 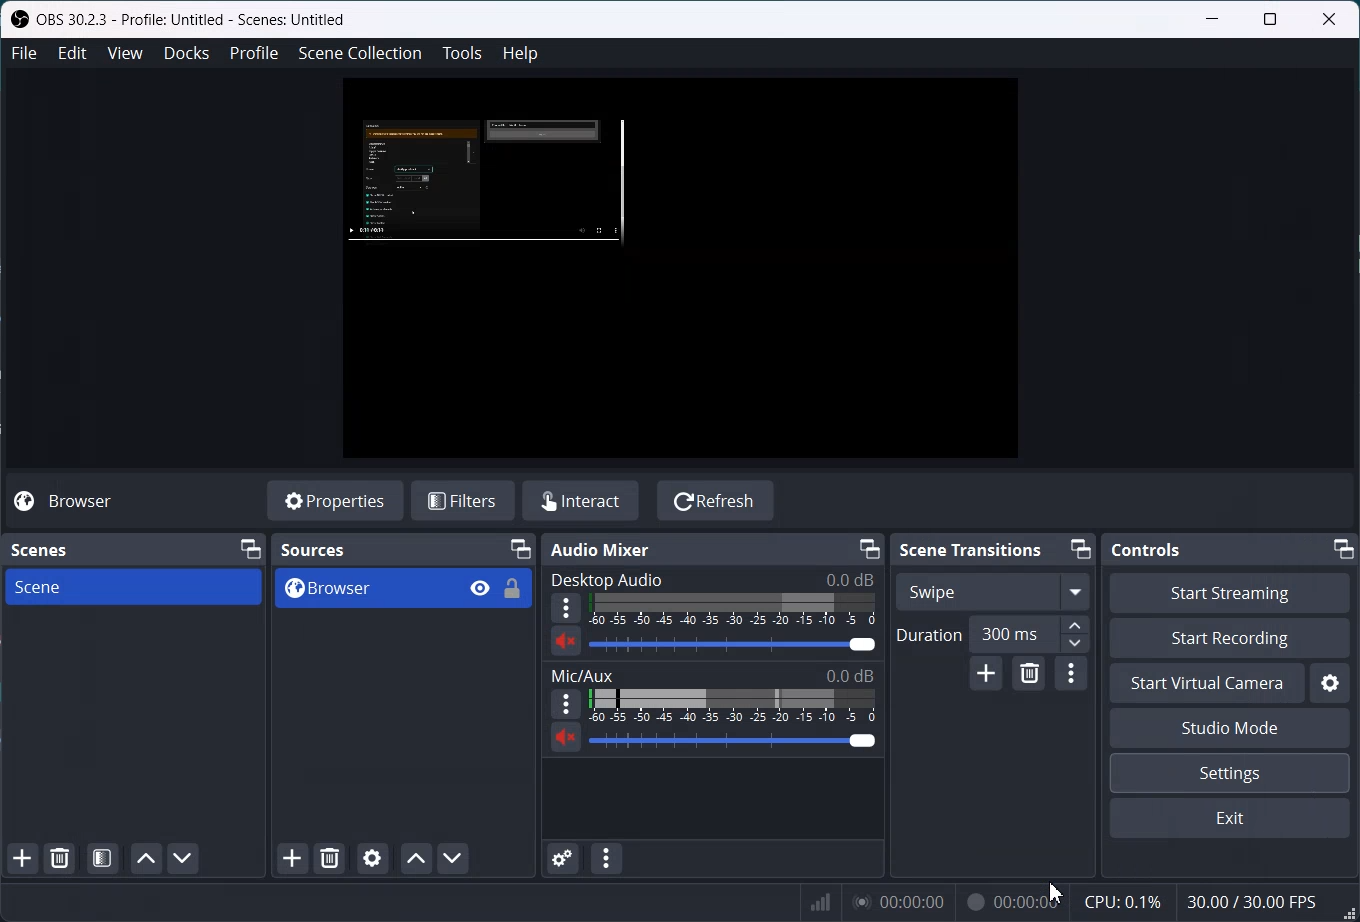 What do you see at coordinates (125, 53) in the screenshot?
I see `View` at bounding box center [125, 53].